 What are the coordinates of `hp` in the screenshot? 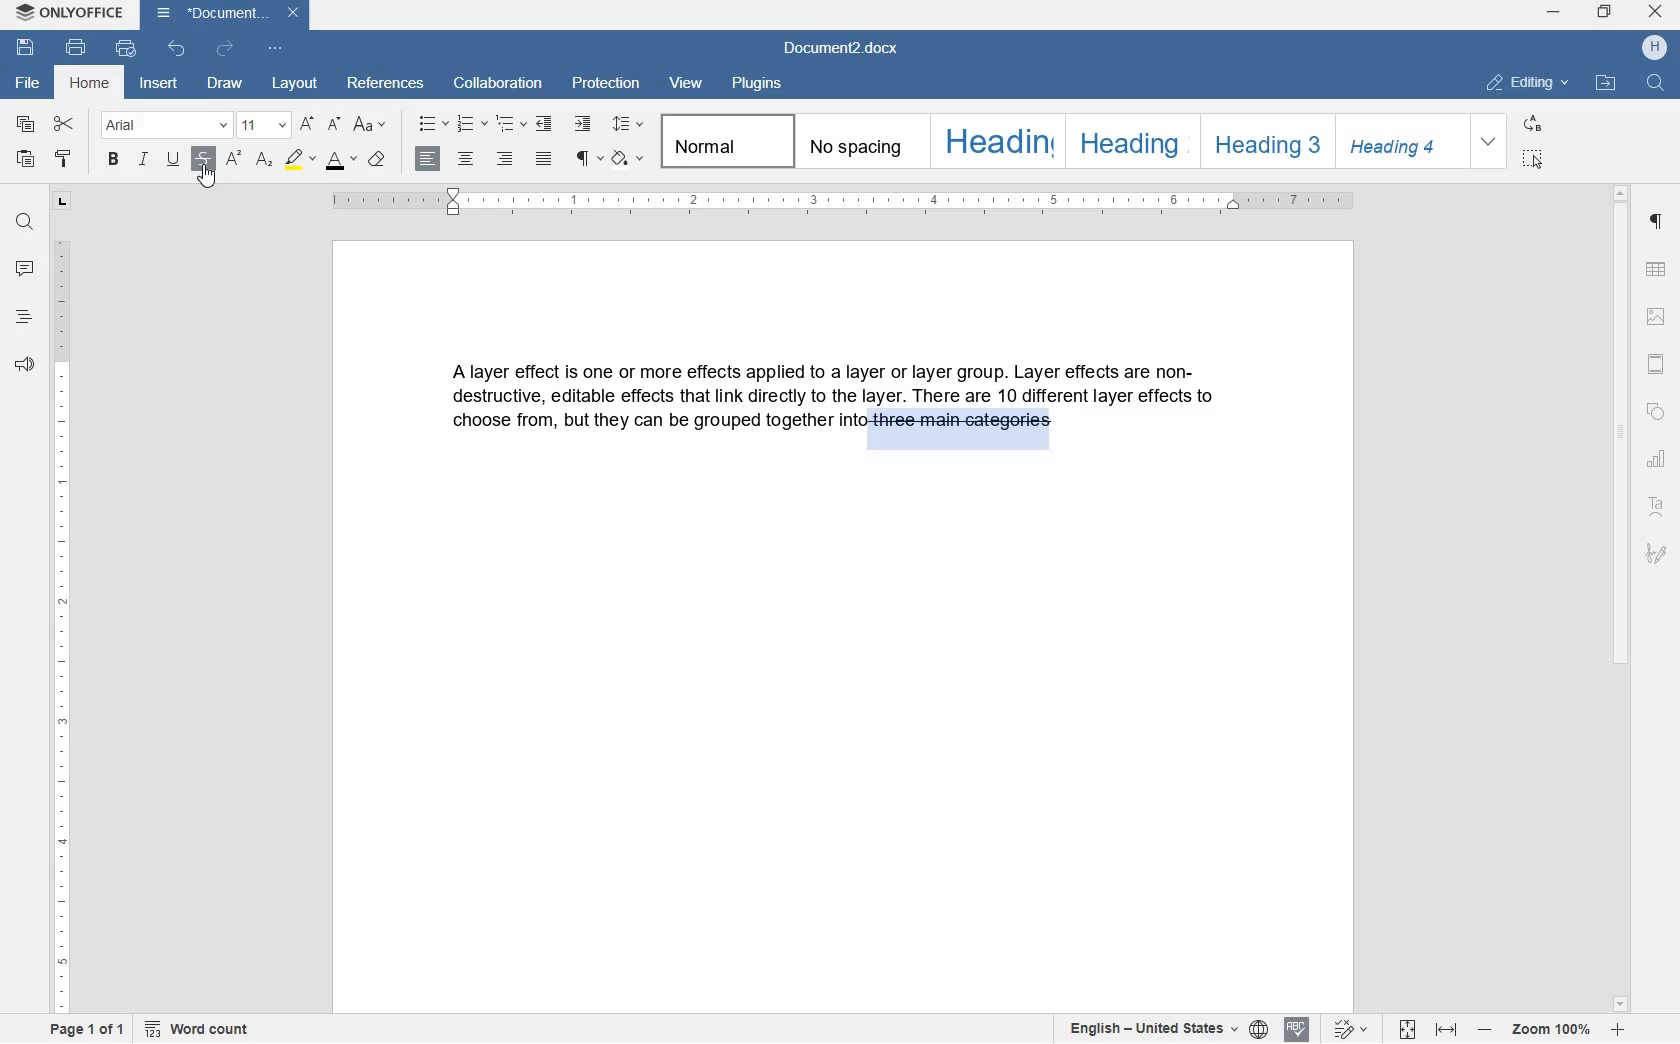 It's located at (1657, 48).